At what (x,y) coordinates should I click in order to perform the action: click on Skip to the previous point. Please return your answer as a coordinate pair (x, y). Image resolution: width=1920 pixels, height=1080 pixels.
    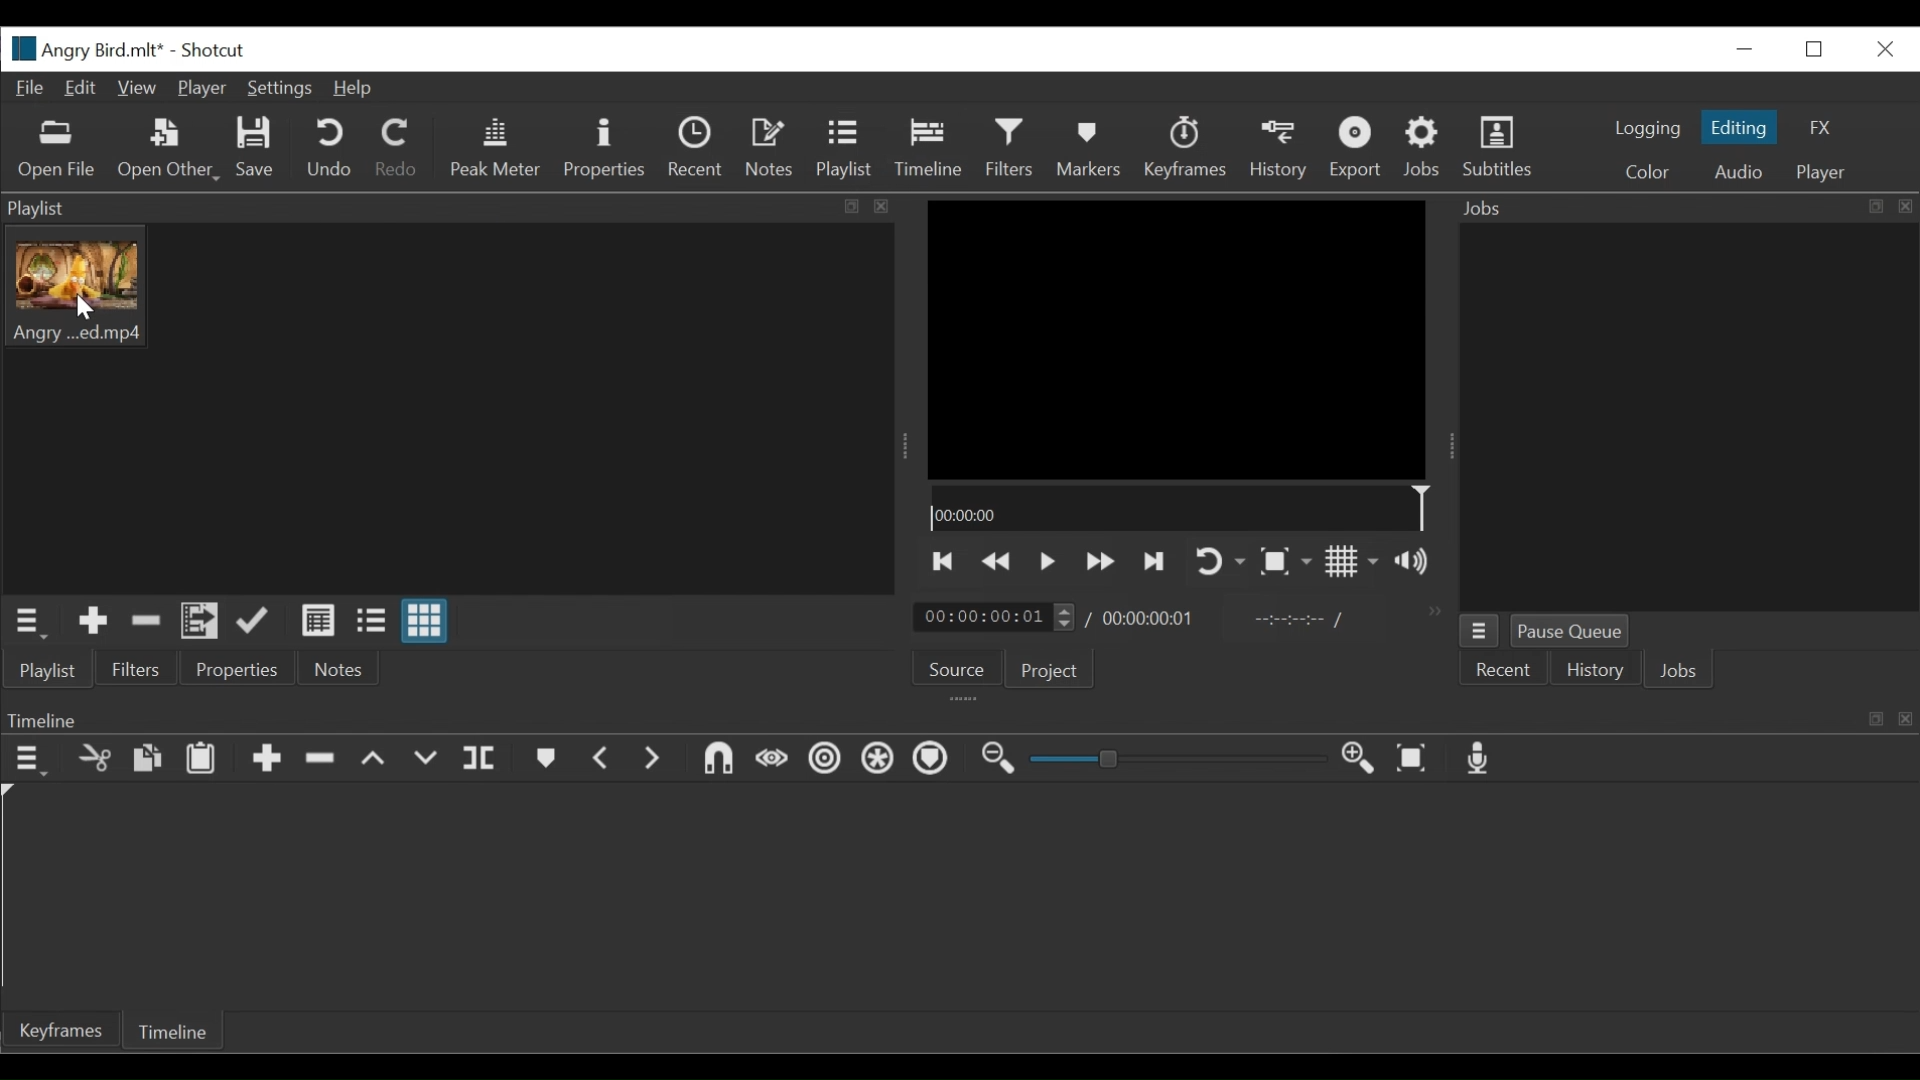
    Looking at the image, I should click on (945, 562).